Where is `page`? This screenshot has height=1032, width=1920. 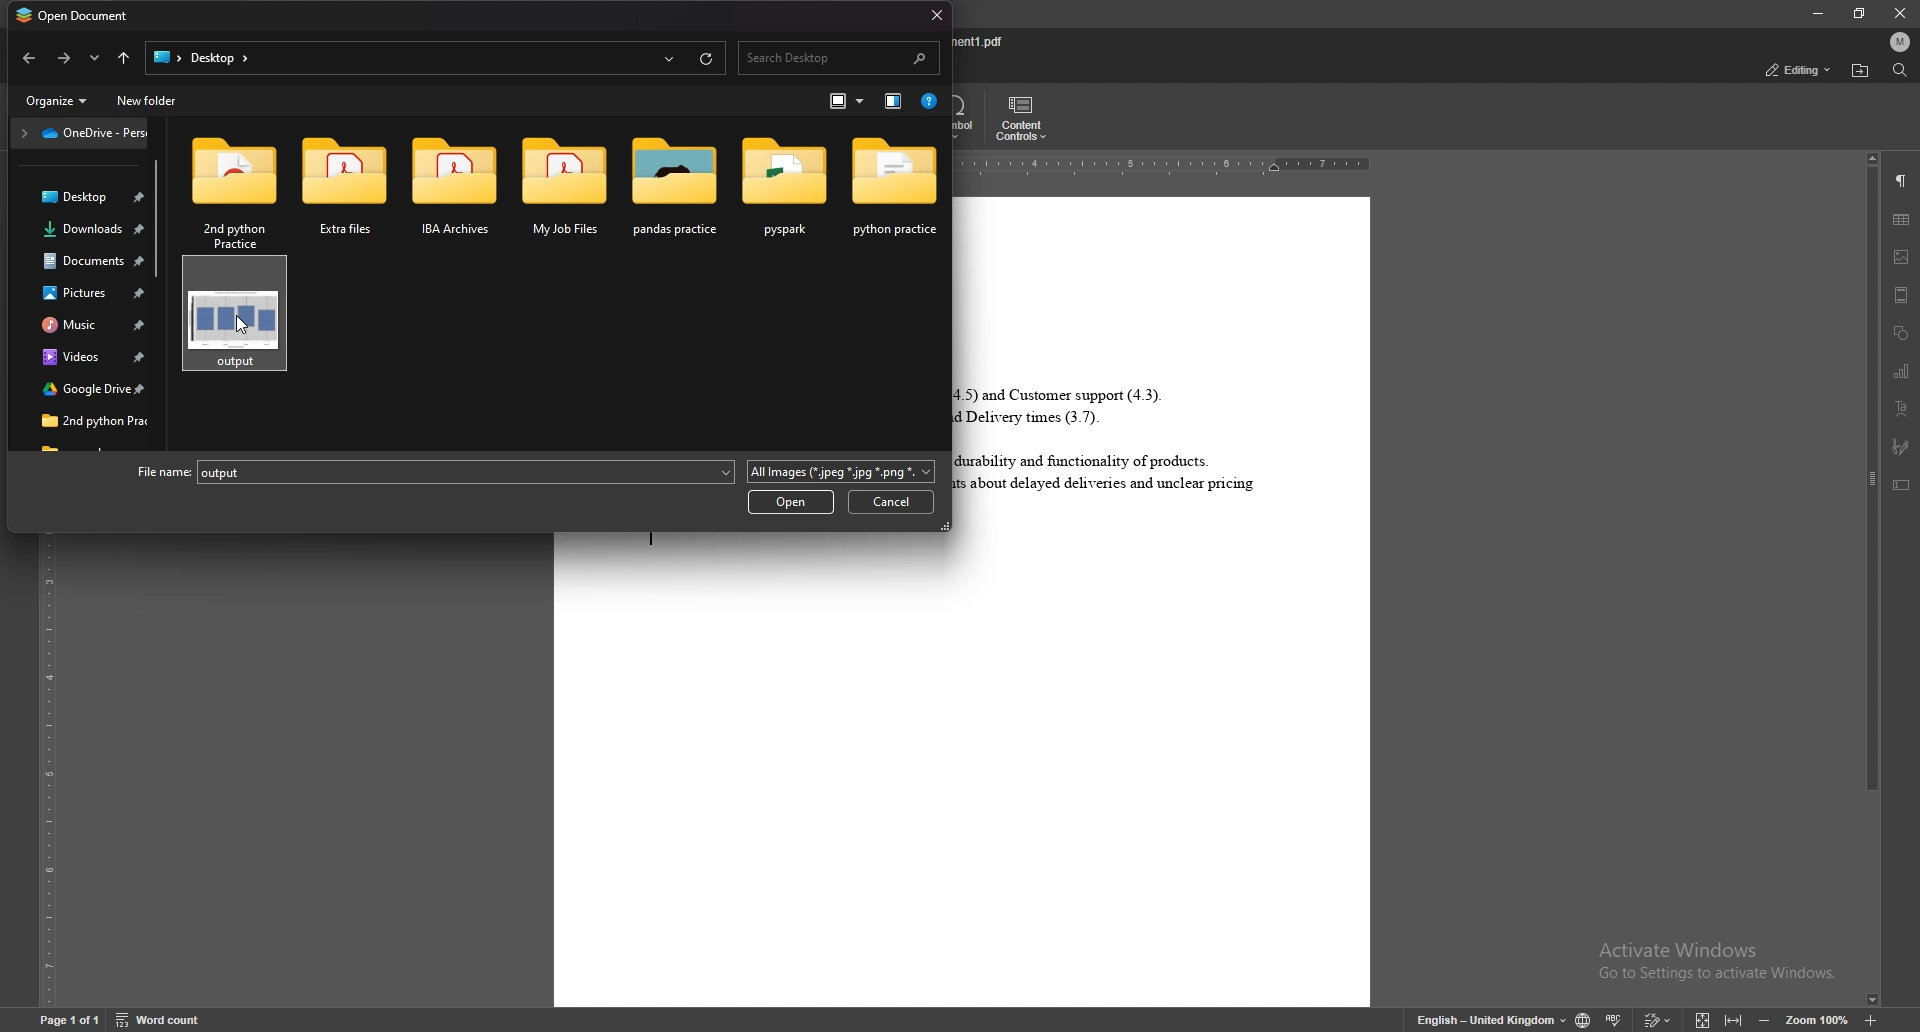
page is located at coordinates (69, 1018).